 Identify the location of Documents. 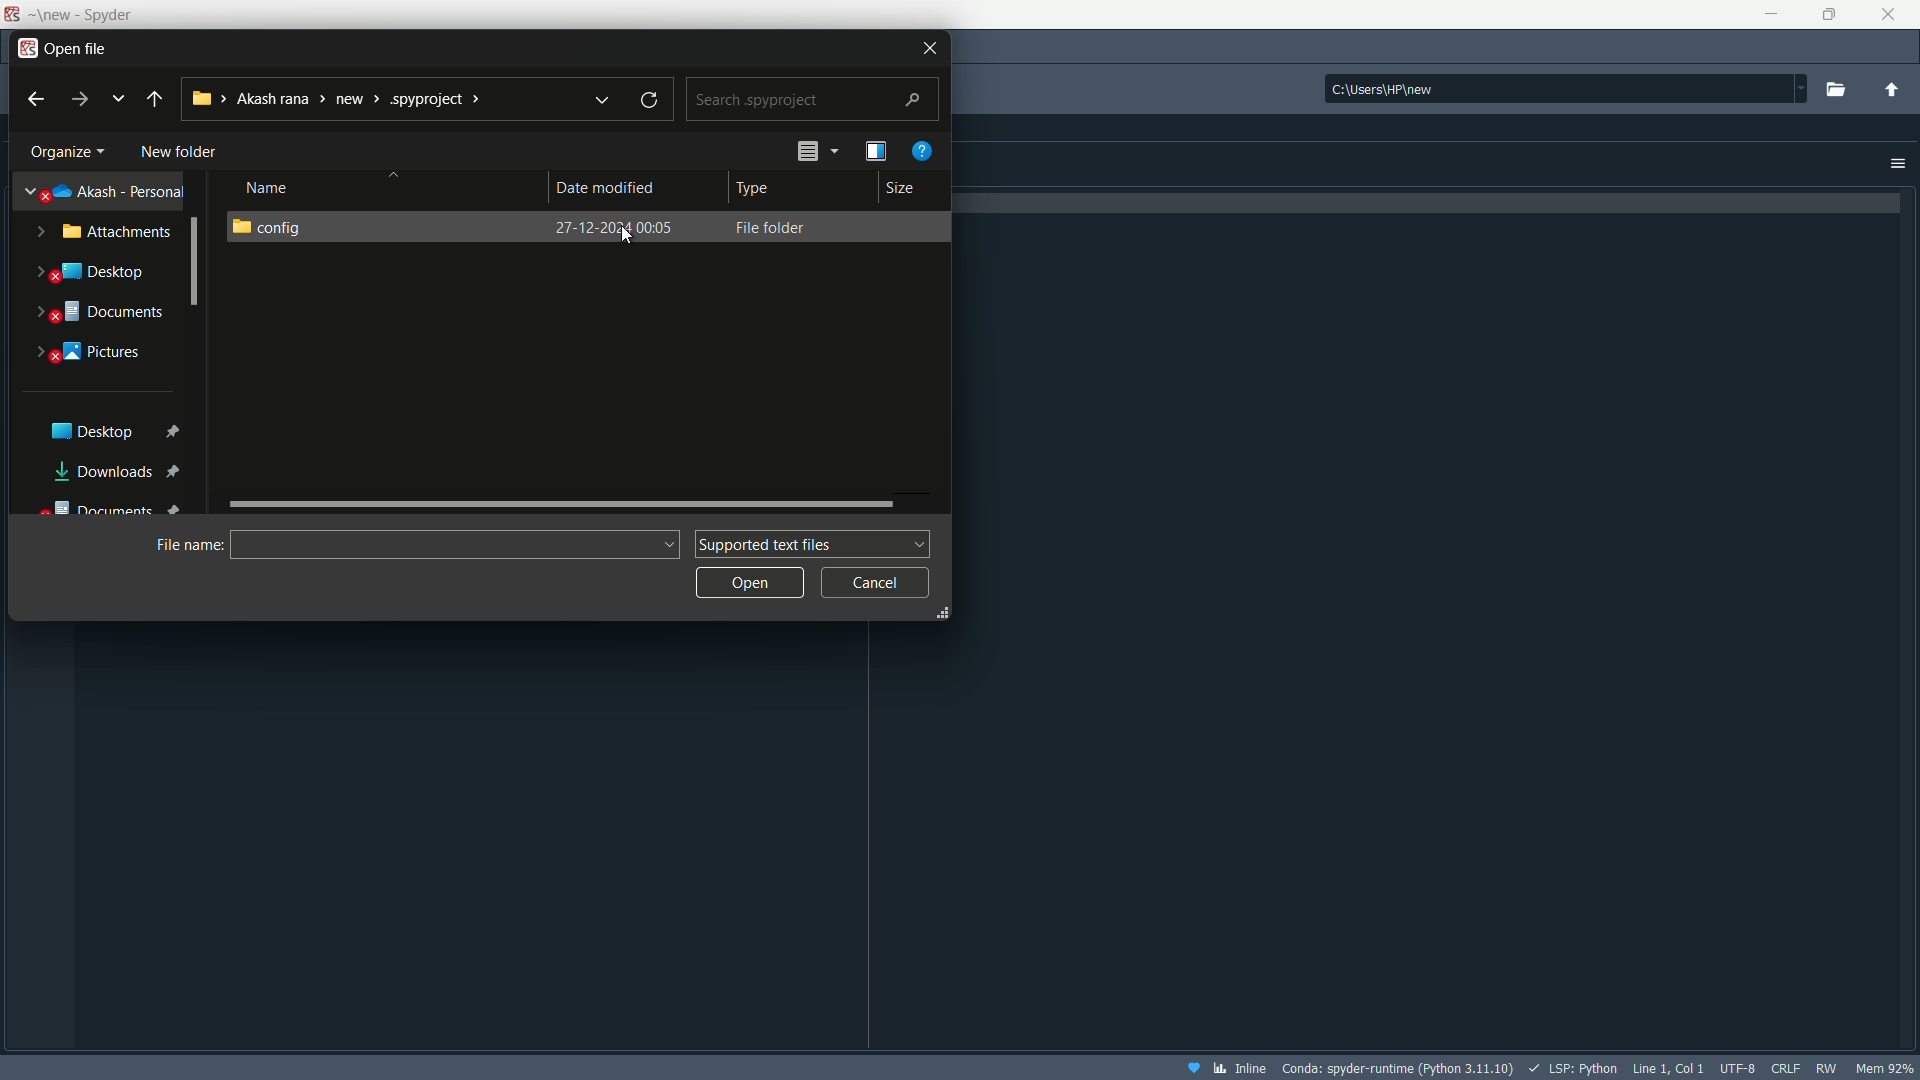
(108, 510).